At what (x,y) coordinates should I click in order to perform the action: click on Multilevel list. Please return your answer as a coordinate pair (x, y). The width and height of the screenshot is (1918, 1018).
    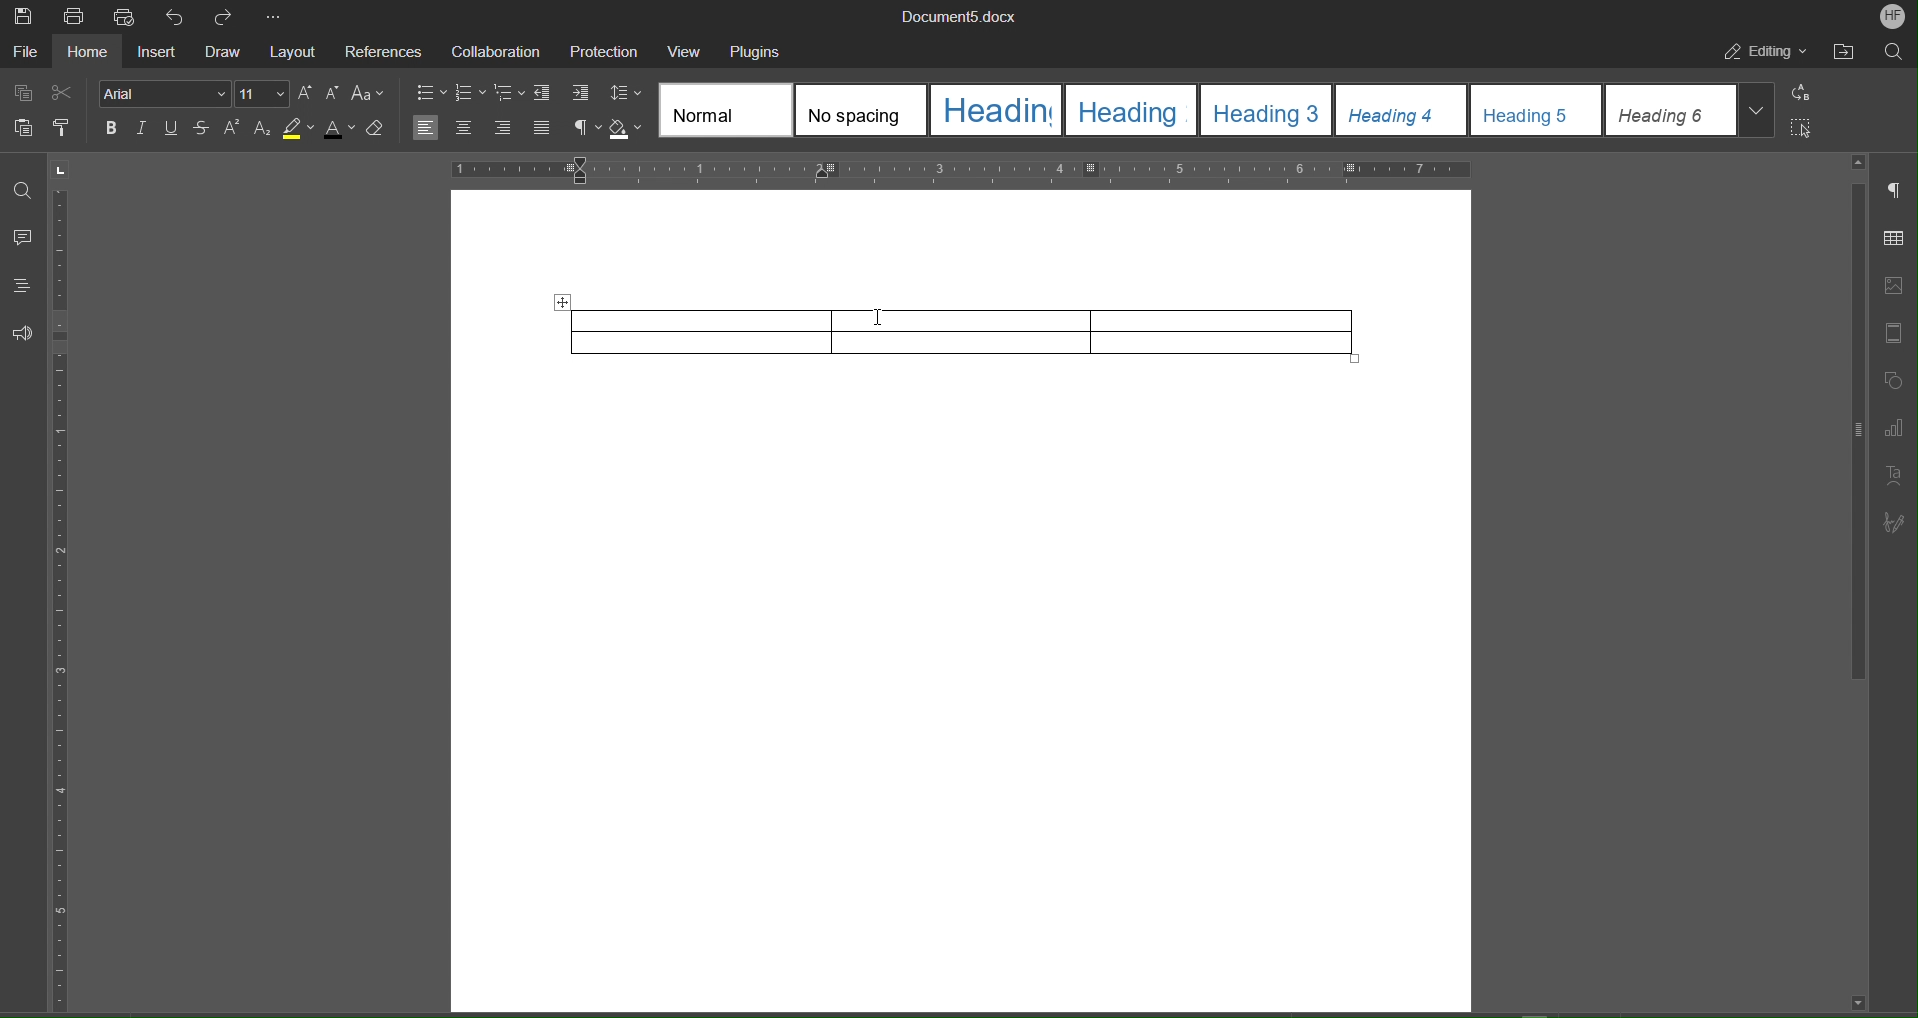
    Looking at the image, I should click on (510, 94).